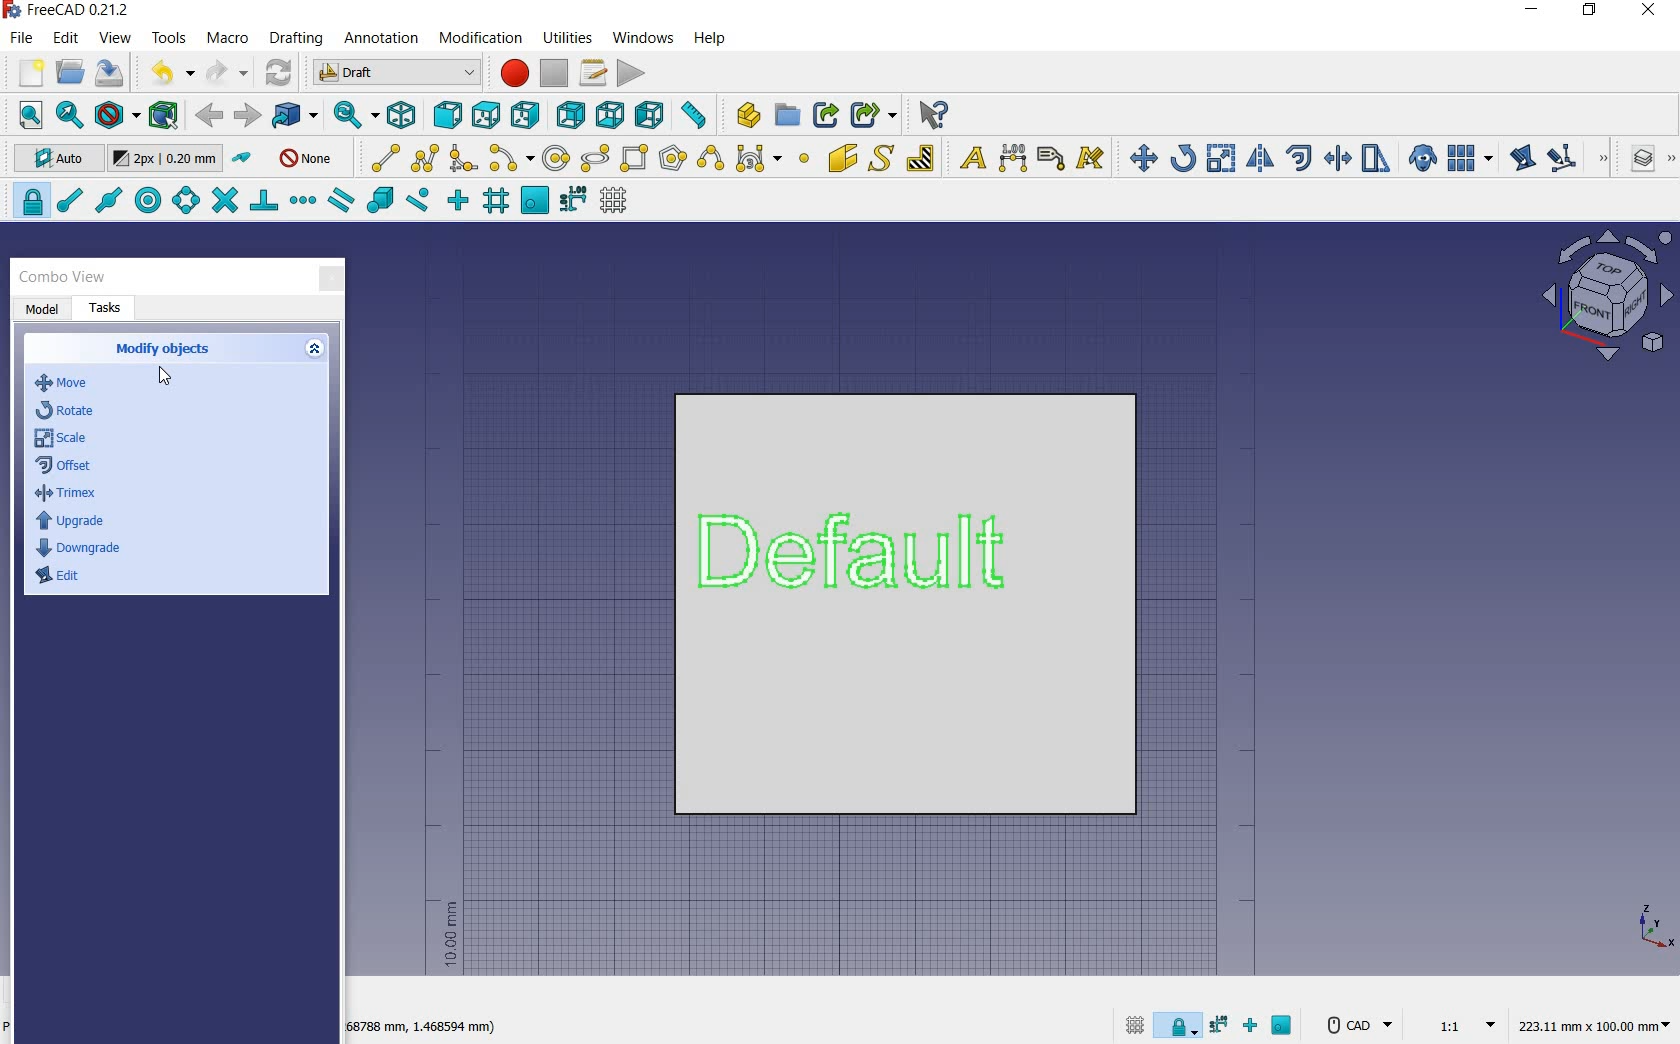 The width and height of the screenshot is (1680, 1044). Describe the element at coordinates (1284, 1028) in the screenshot. I see `snap working plane` at that location.